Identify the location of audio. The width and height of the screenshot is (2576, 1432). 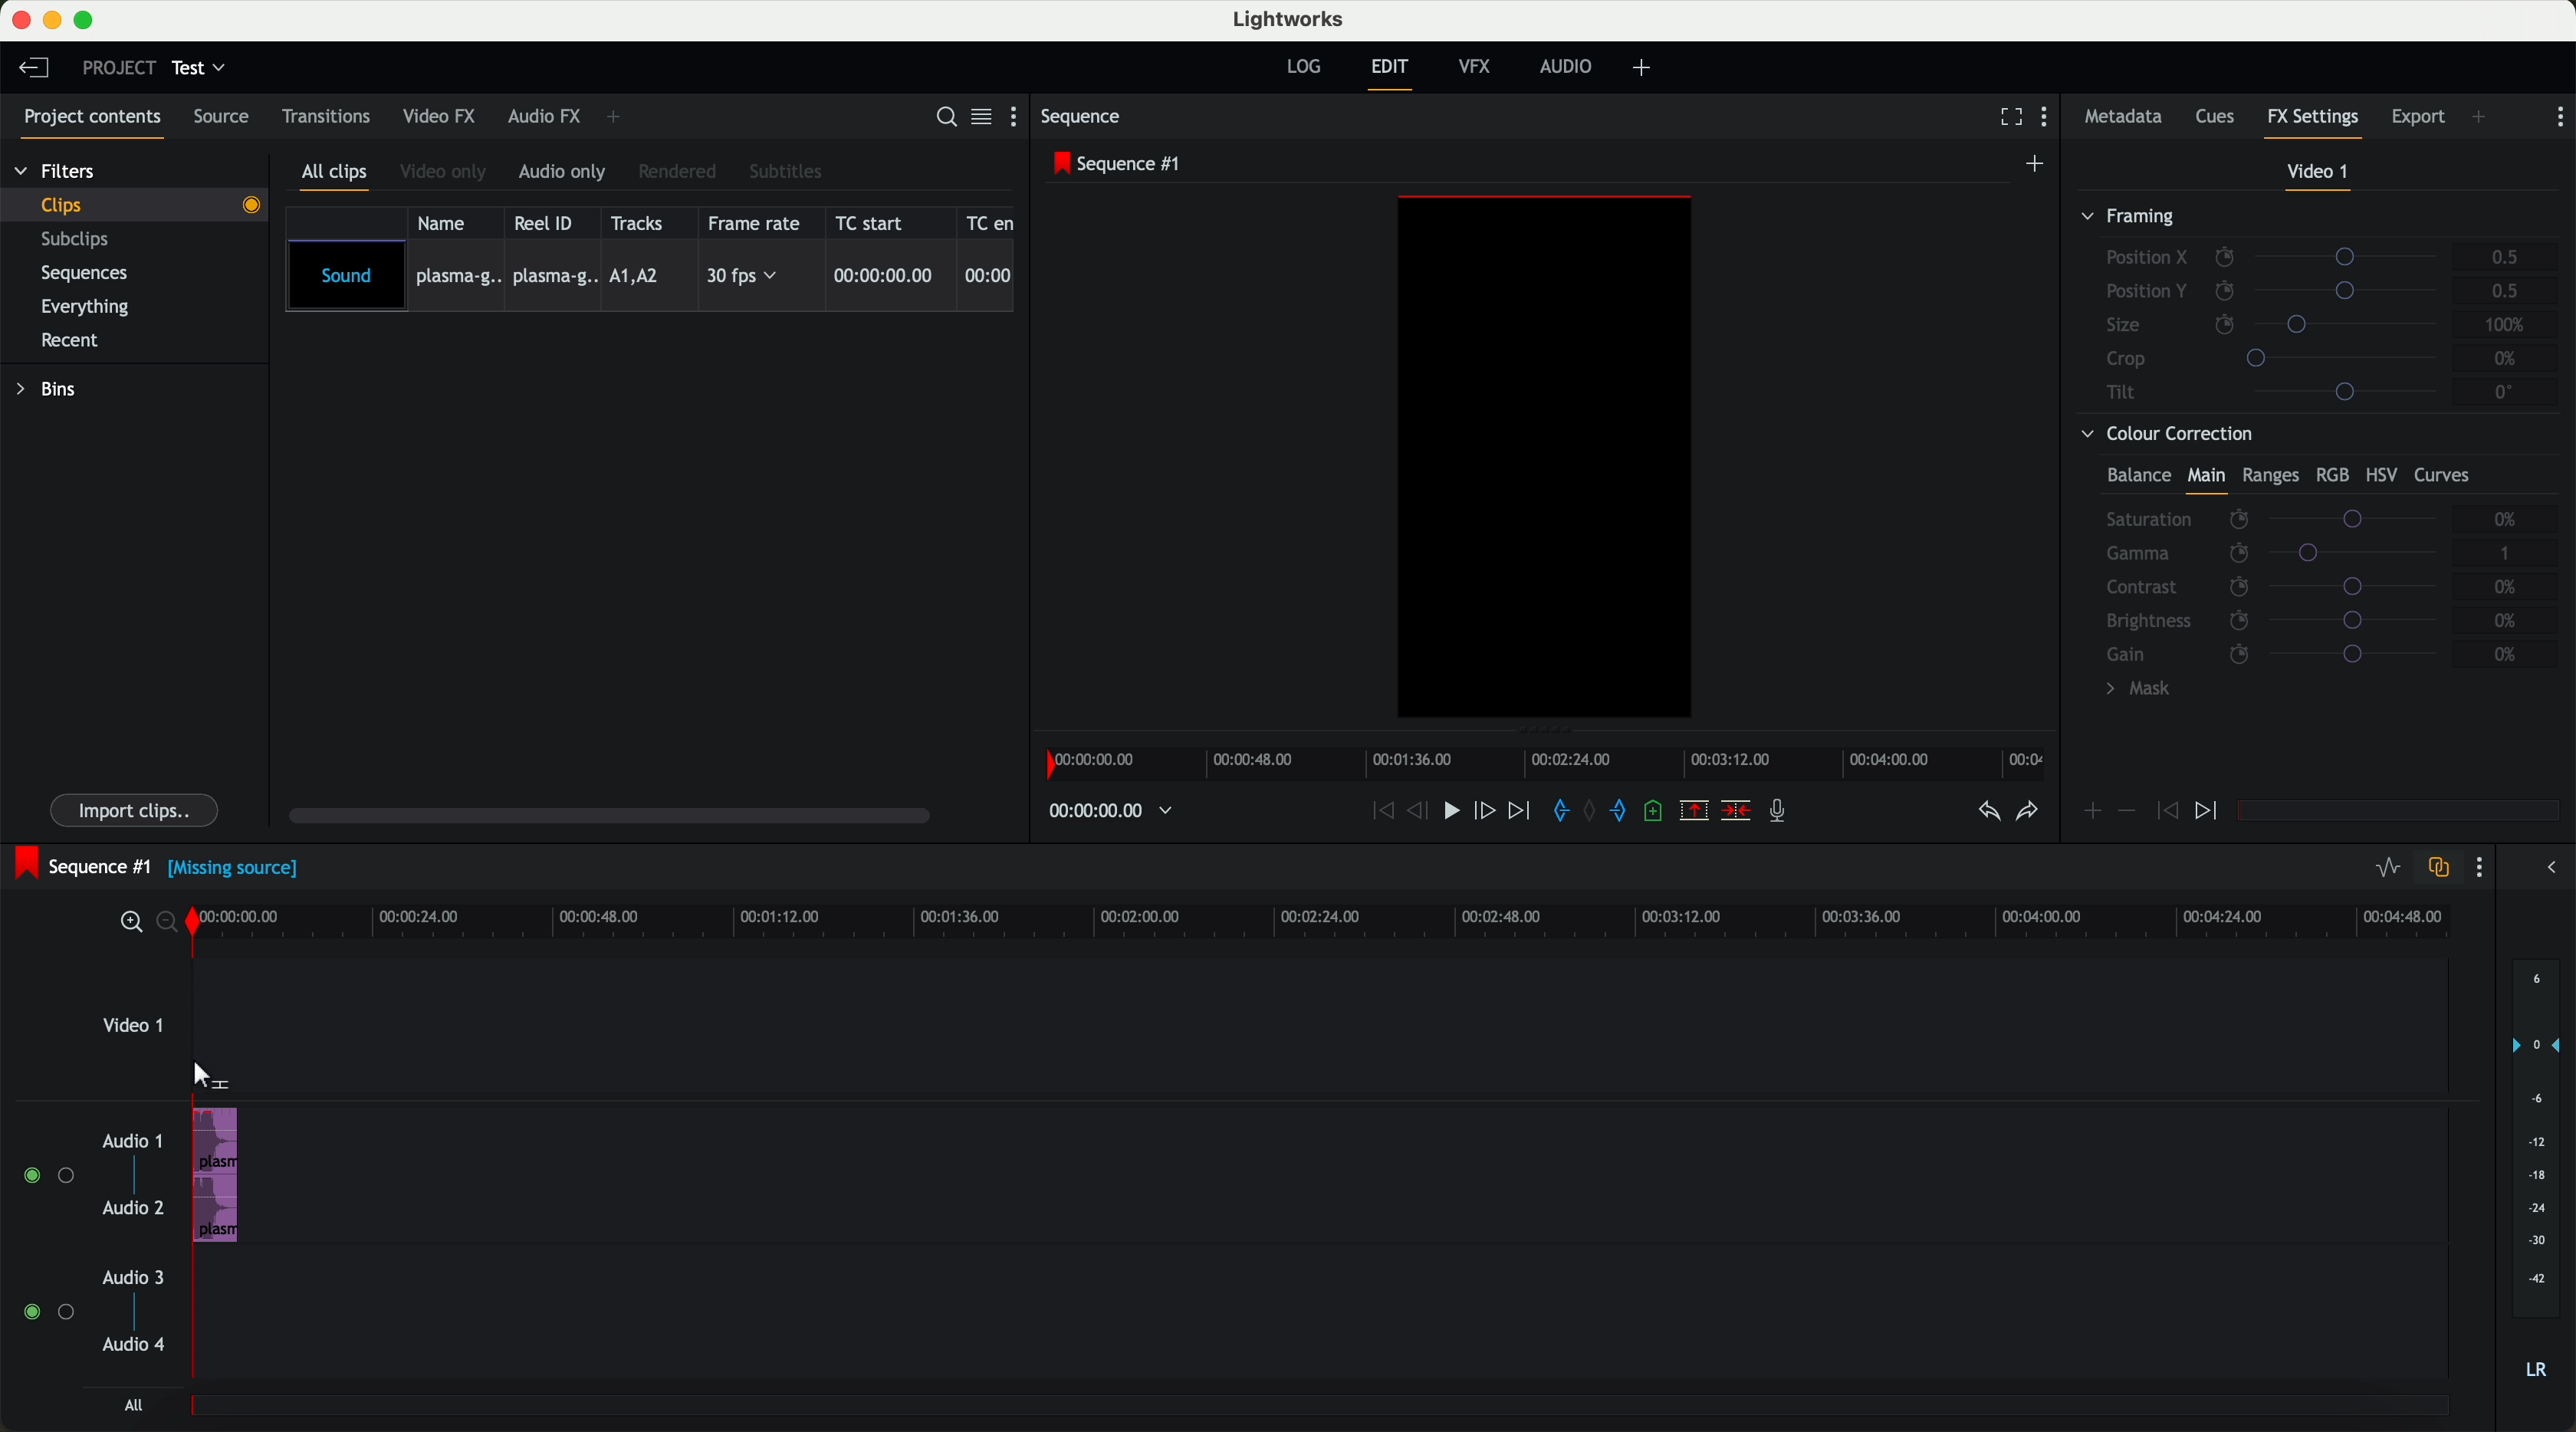
(1571, 68).